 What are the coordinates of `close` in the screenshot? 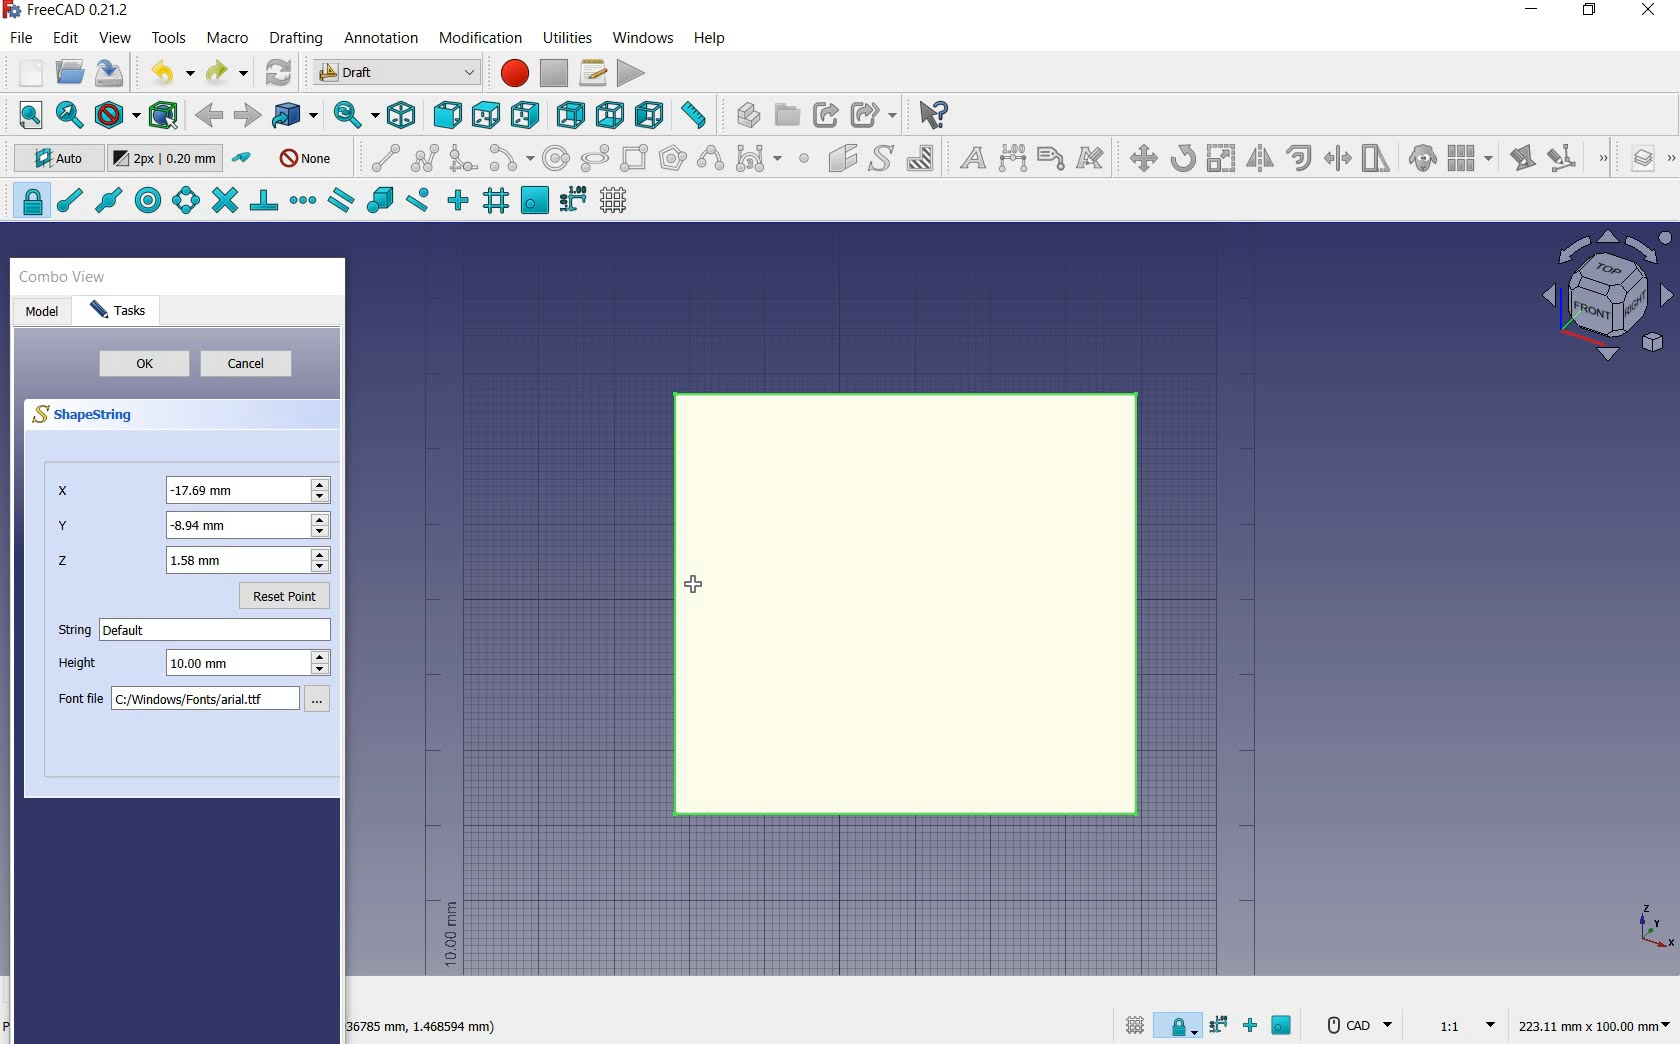 It's located at (1648, 12).